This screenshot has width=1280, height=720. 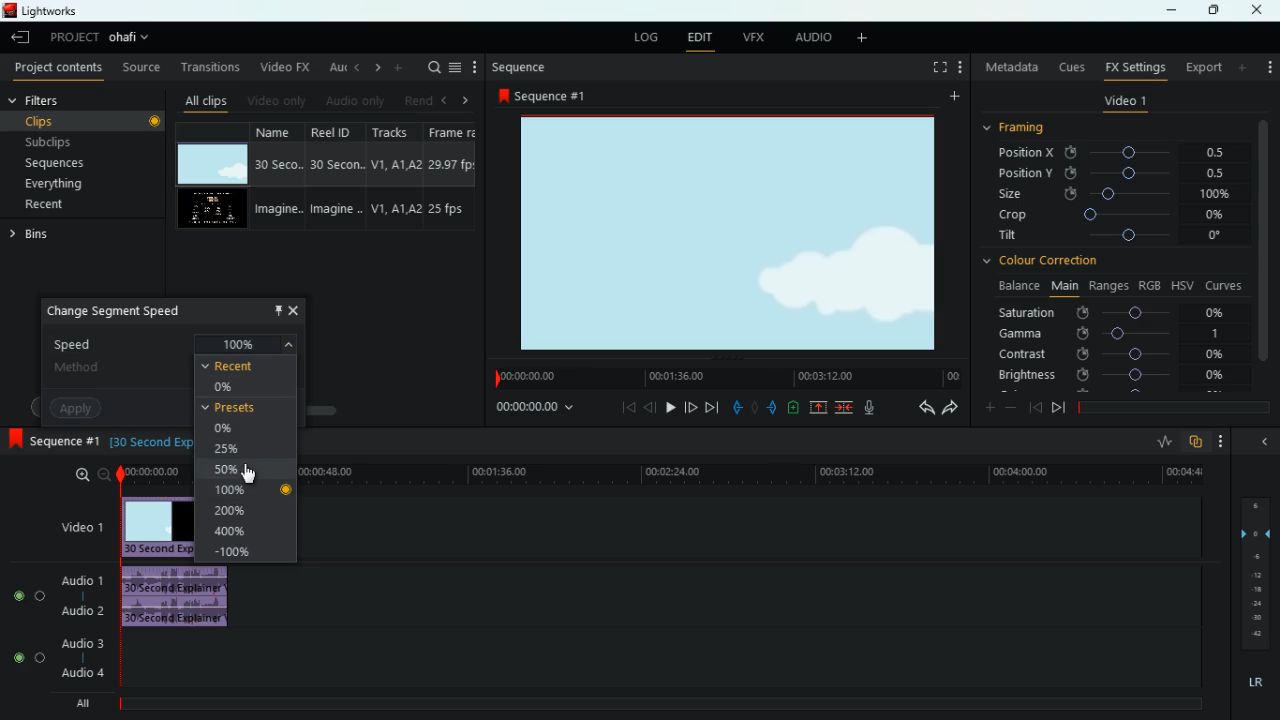 What do you see at coordinates (1114, 195) in the screenshot?
I see `size` at bounding box center [1114, 195].